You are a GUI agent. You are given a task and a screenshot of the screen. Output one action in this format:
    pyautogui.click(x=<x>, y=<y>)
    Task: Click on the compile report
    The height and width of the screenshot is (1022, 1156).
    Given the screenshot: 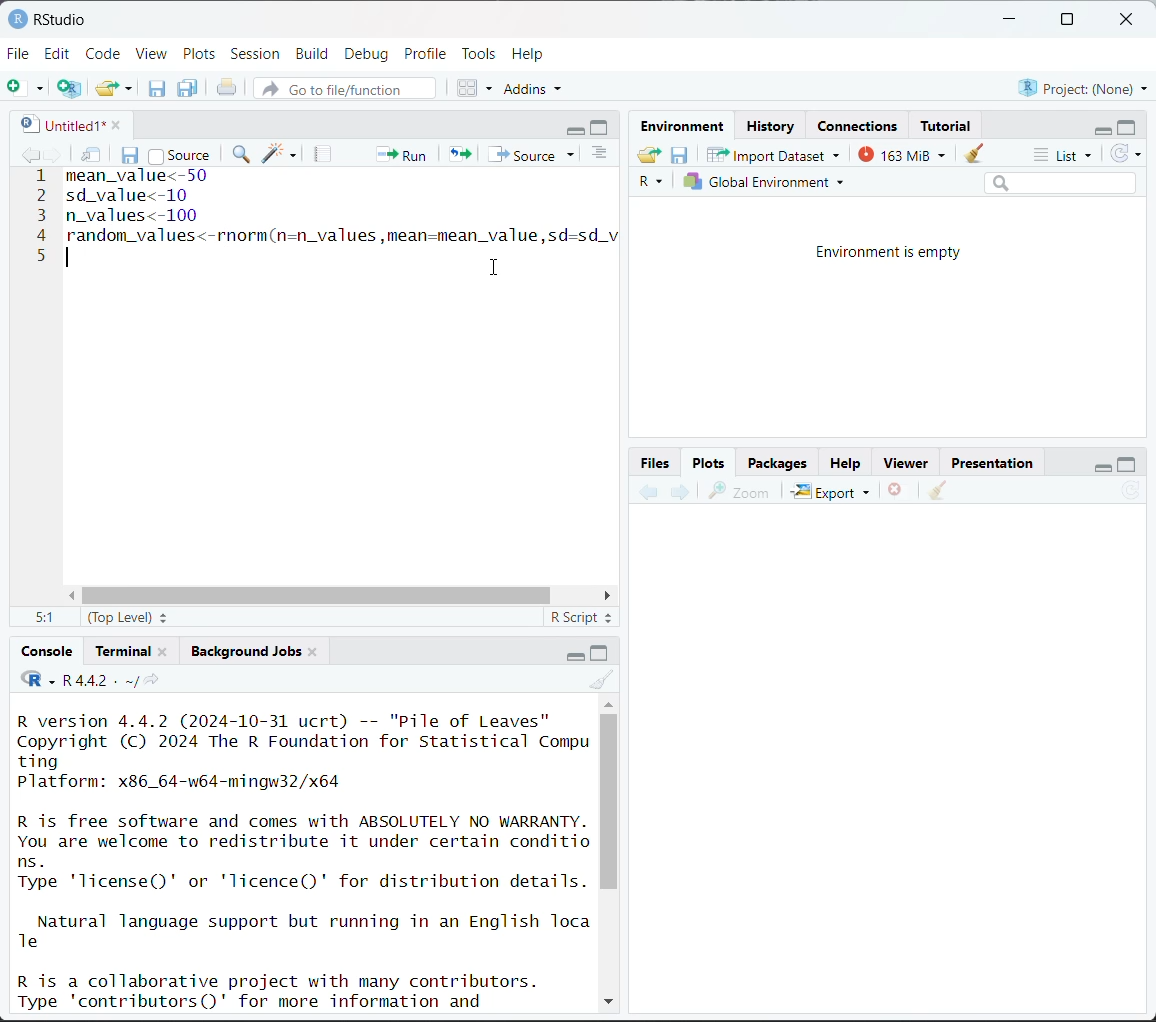 What is the action you would take?
    pyautogui.click(x=325, y=154)
    